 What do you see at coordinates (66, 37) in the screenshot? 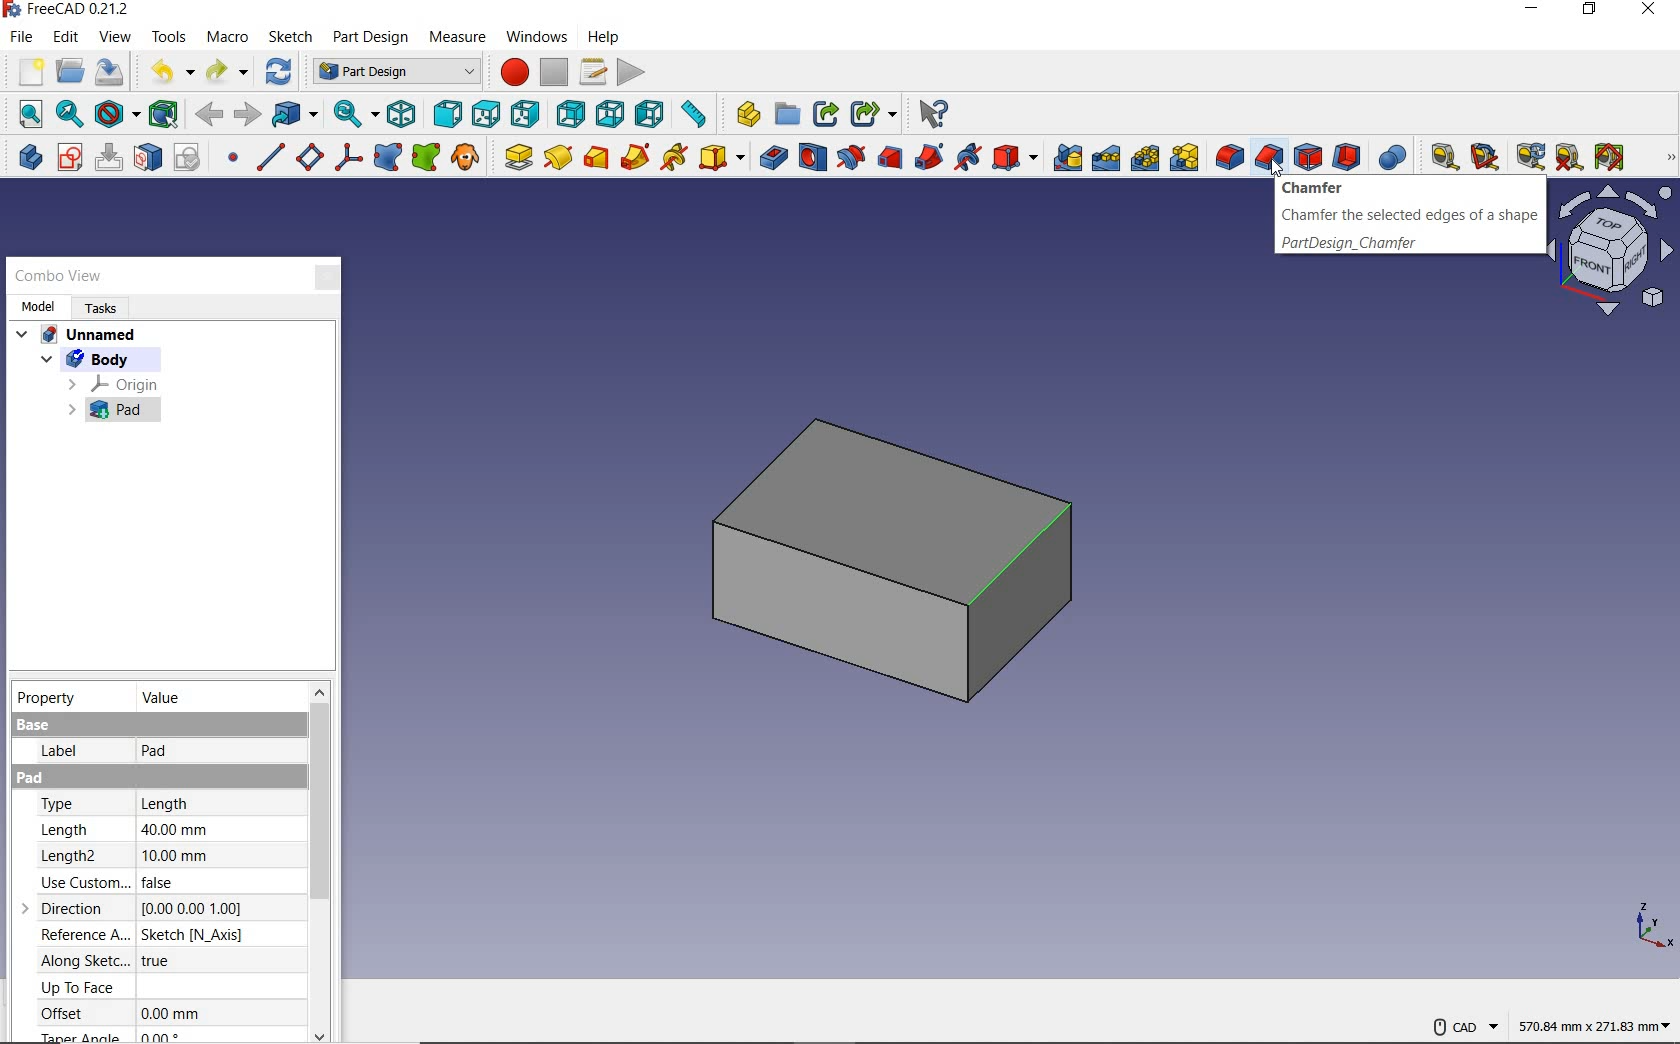
I see `edit` at bounding box center [66, 37].